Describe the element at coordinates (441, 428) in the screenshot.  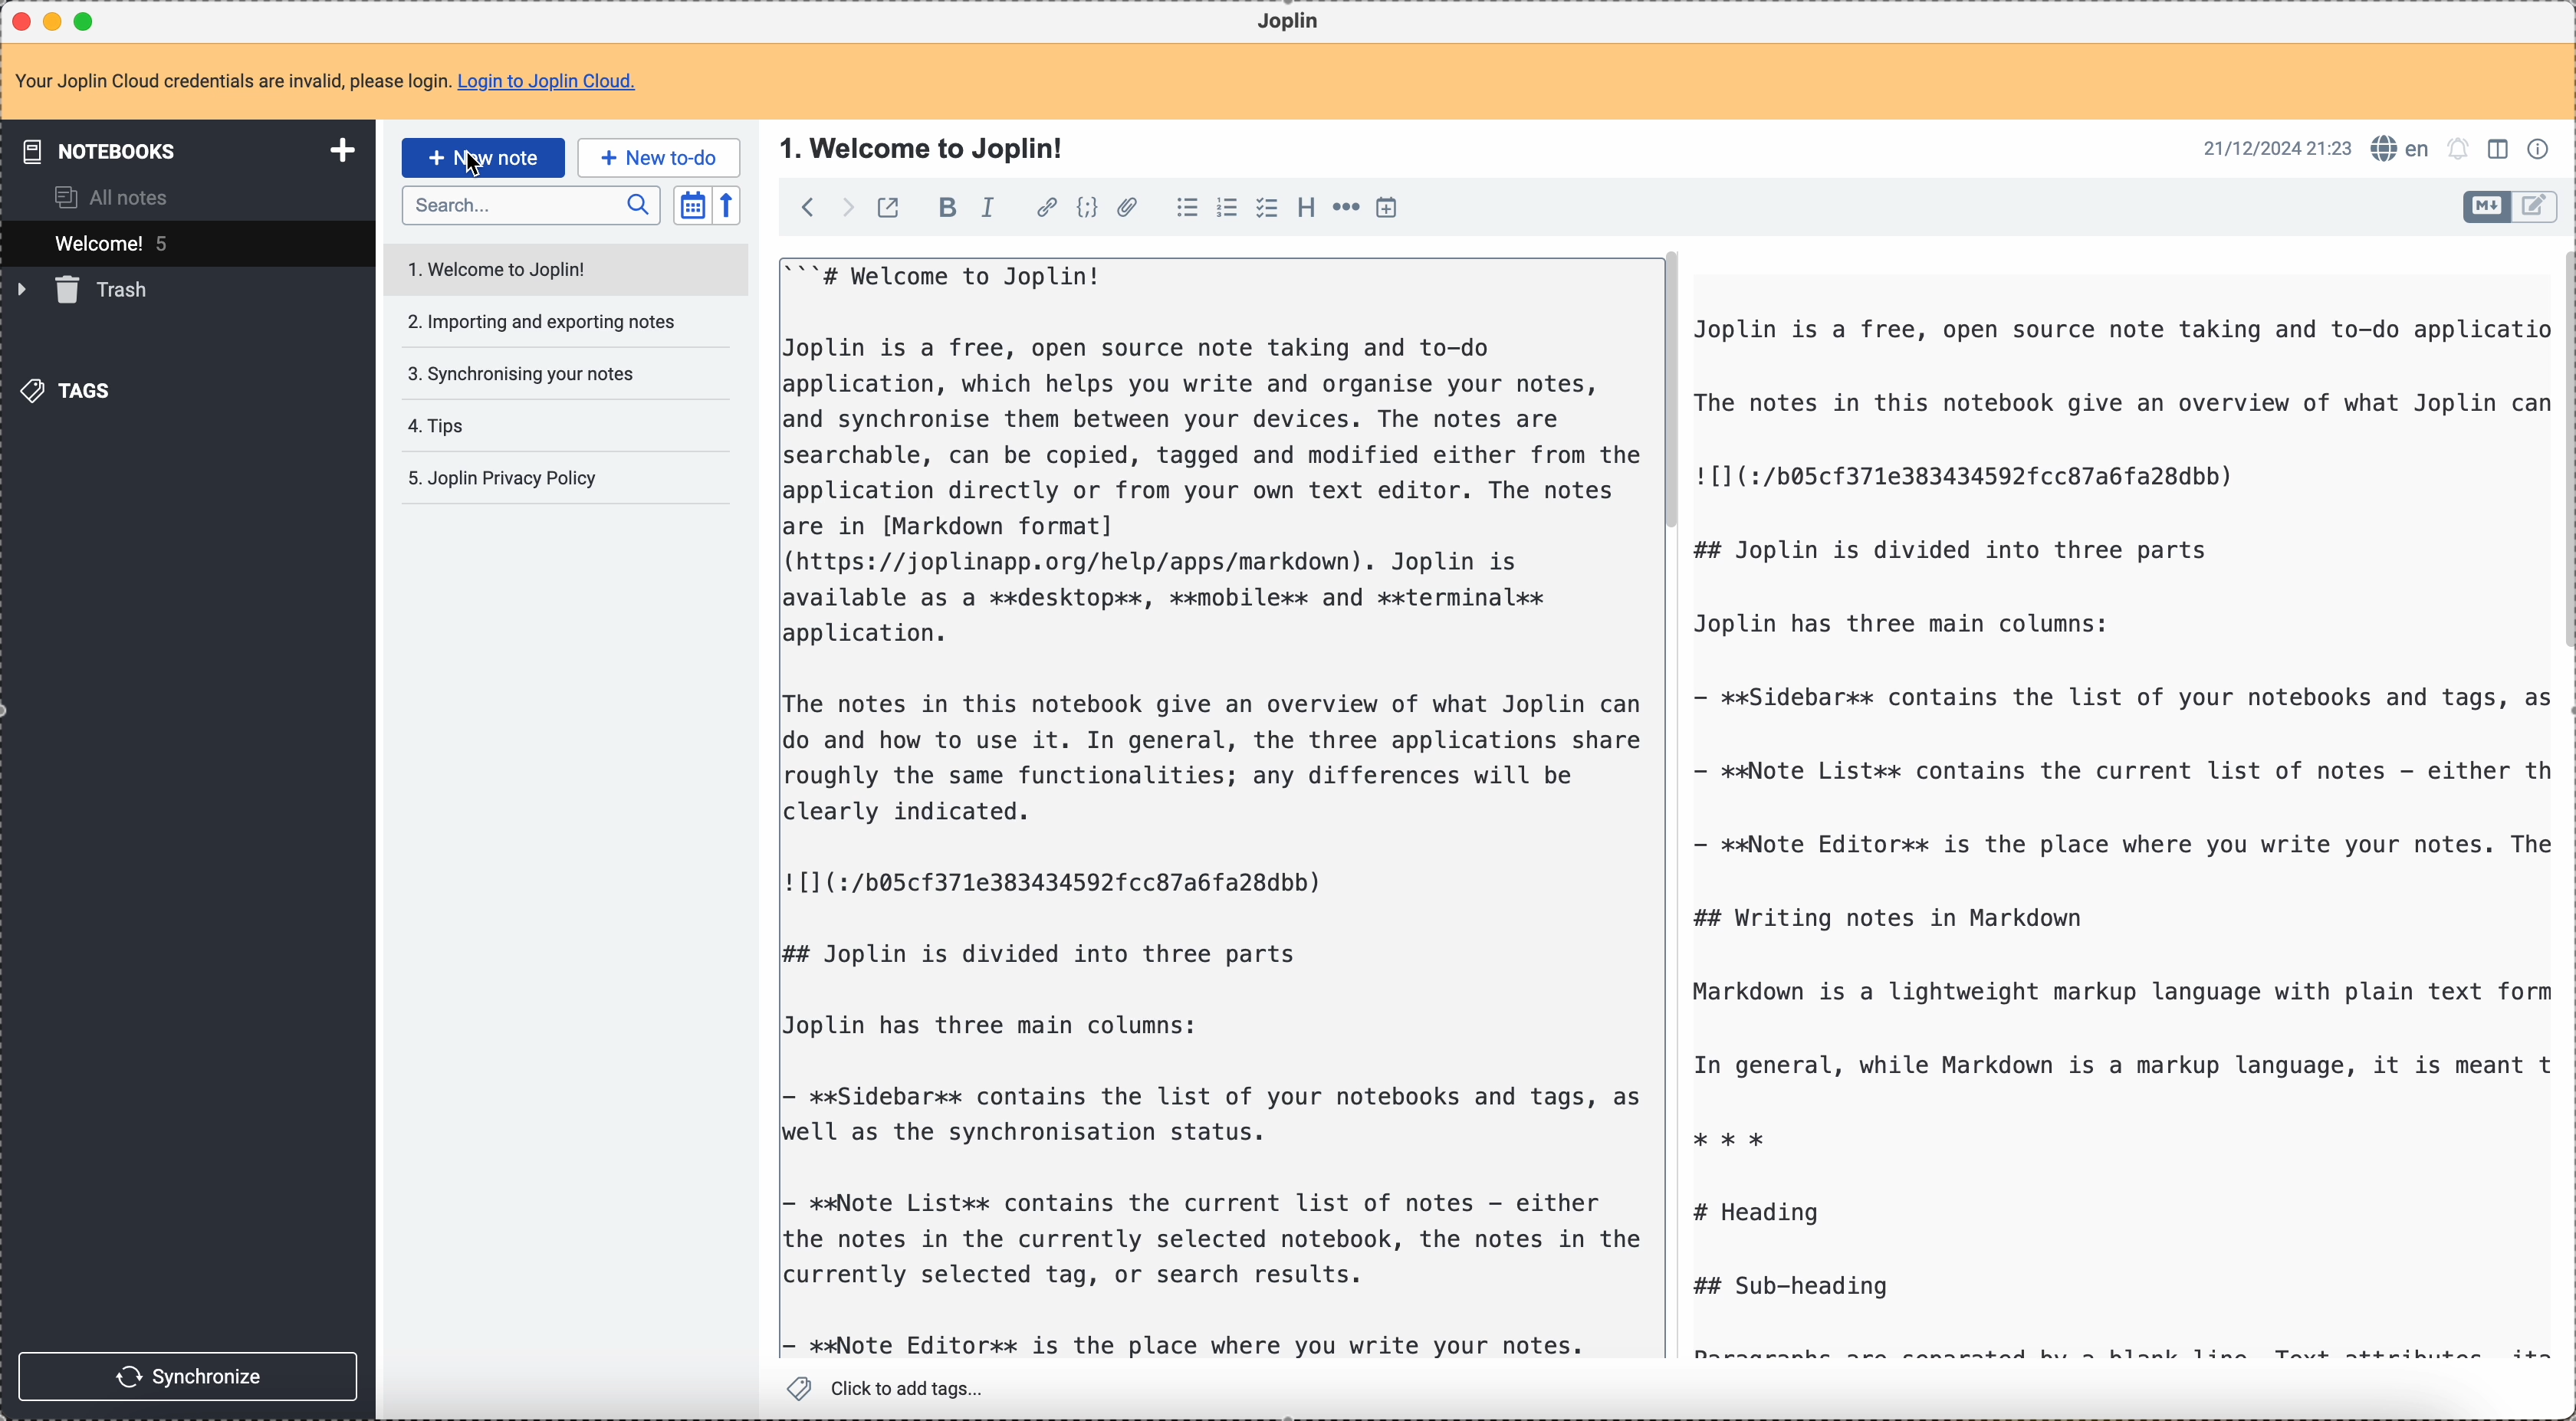
I see `tips` at that location.